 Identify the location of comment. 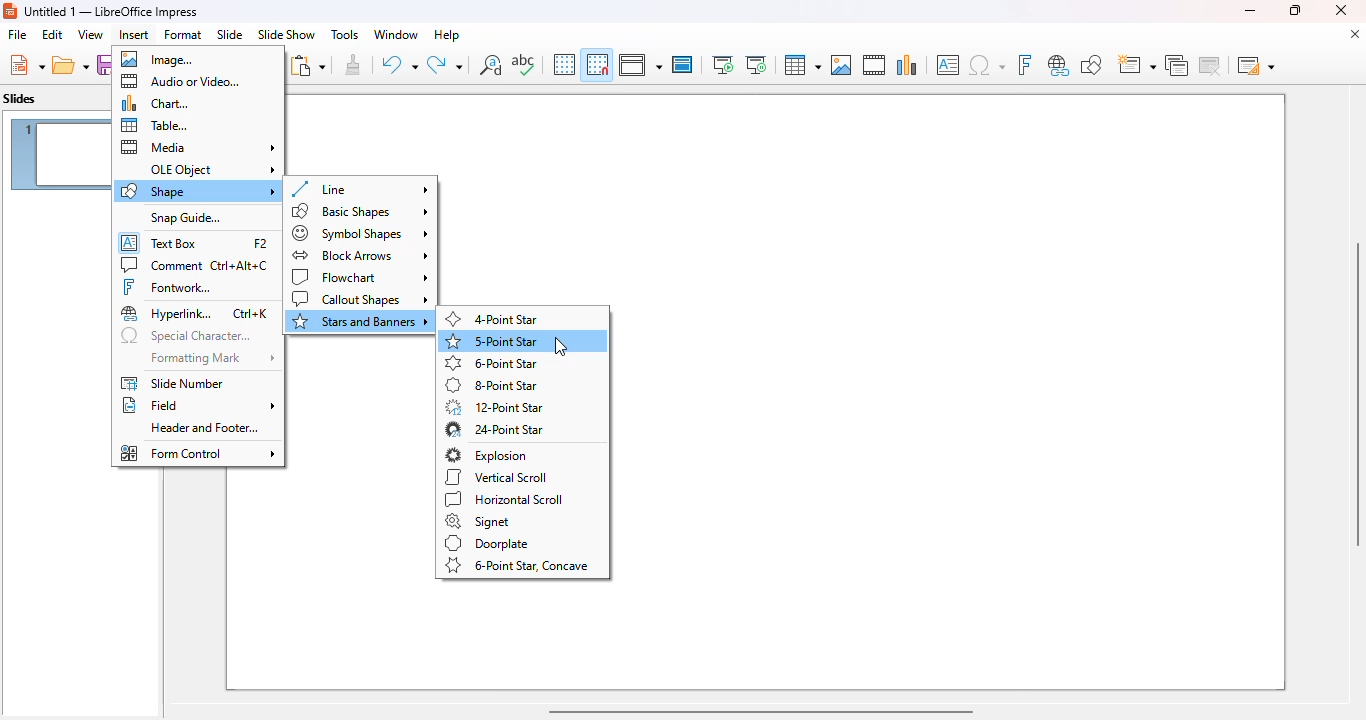
(195, 265).